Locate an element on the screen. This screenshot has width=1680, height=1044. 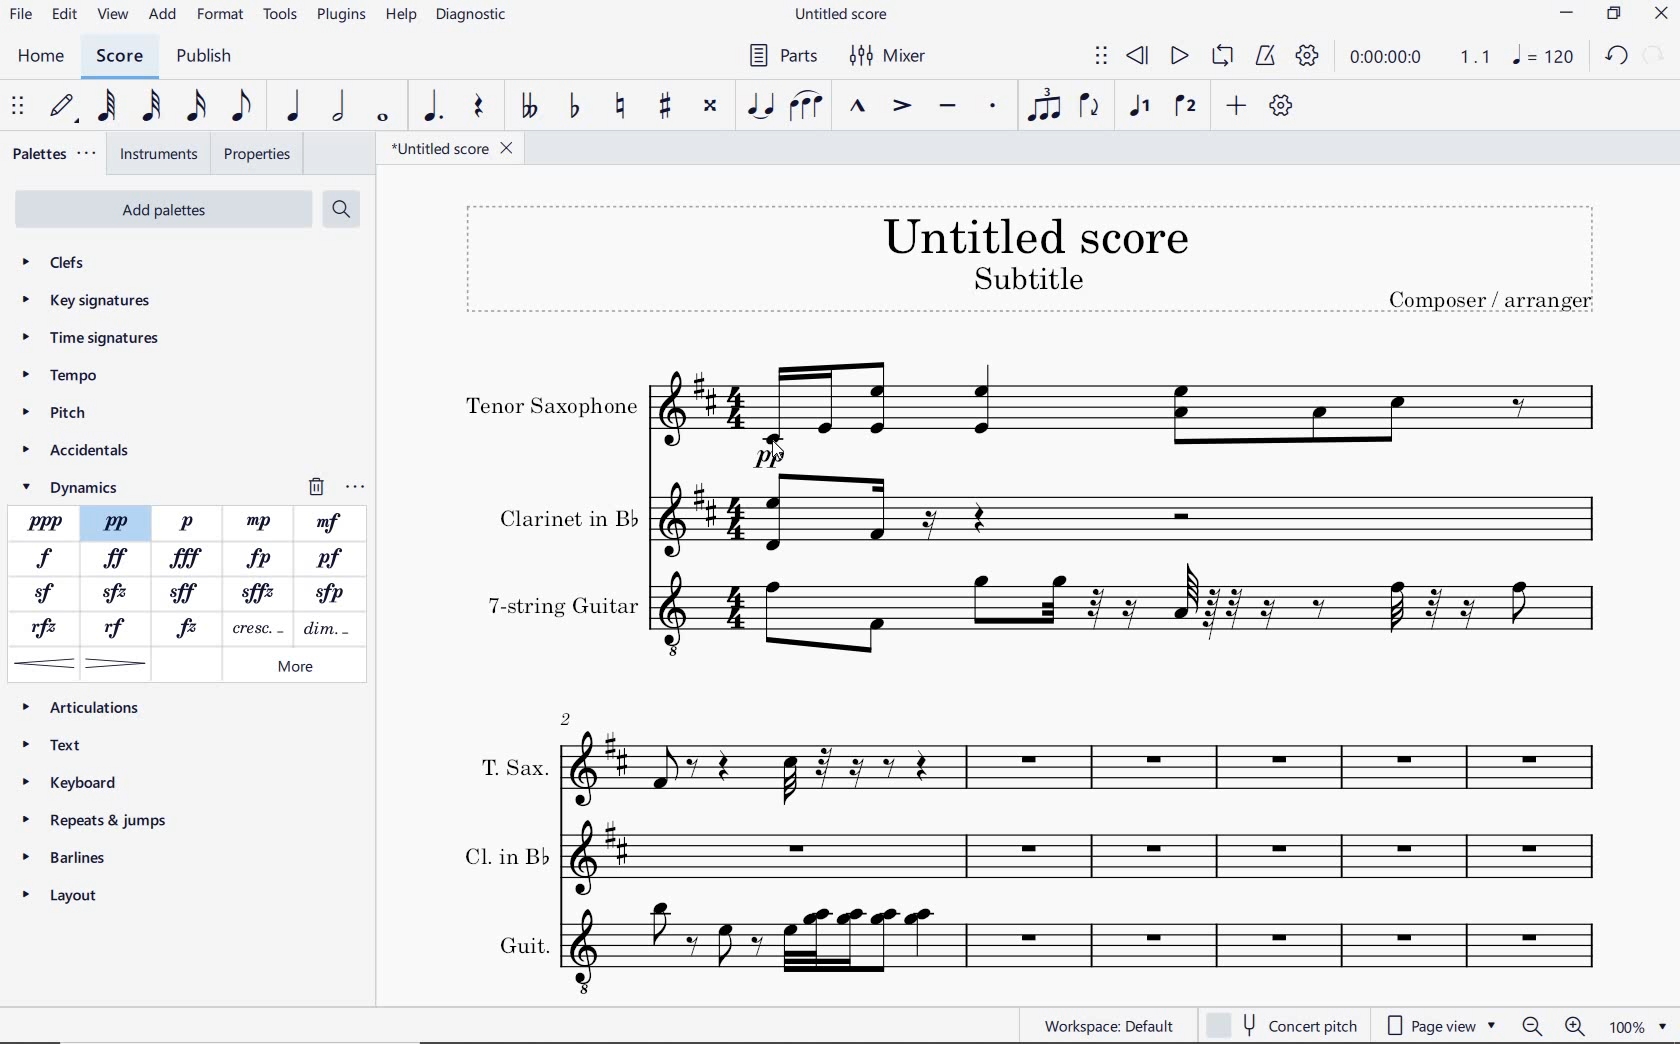
DIAGNOSTIC is located at coordinates (472, 16).